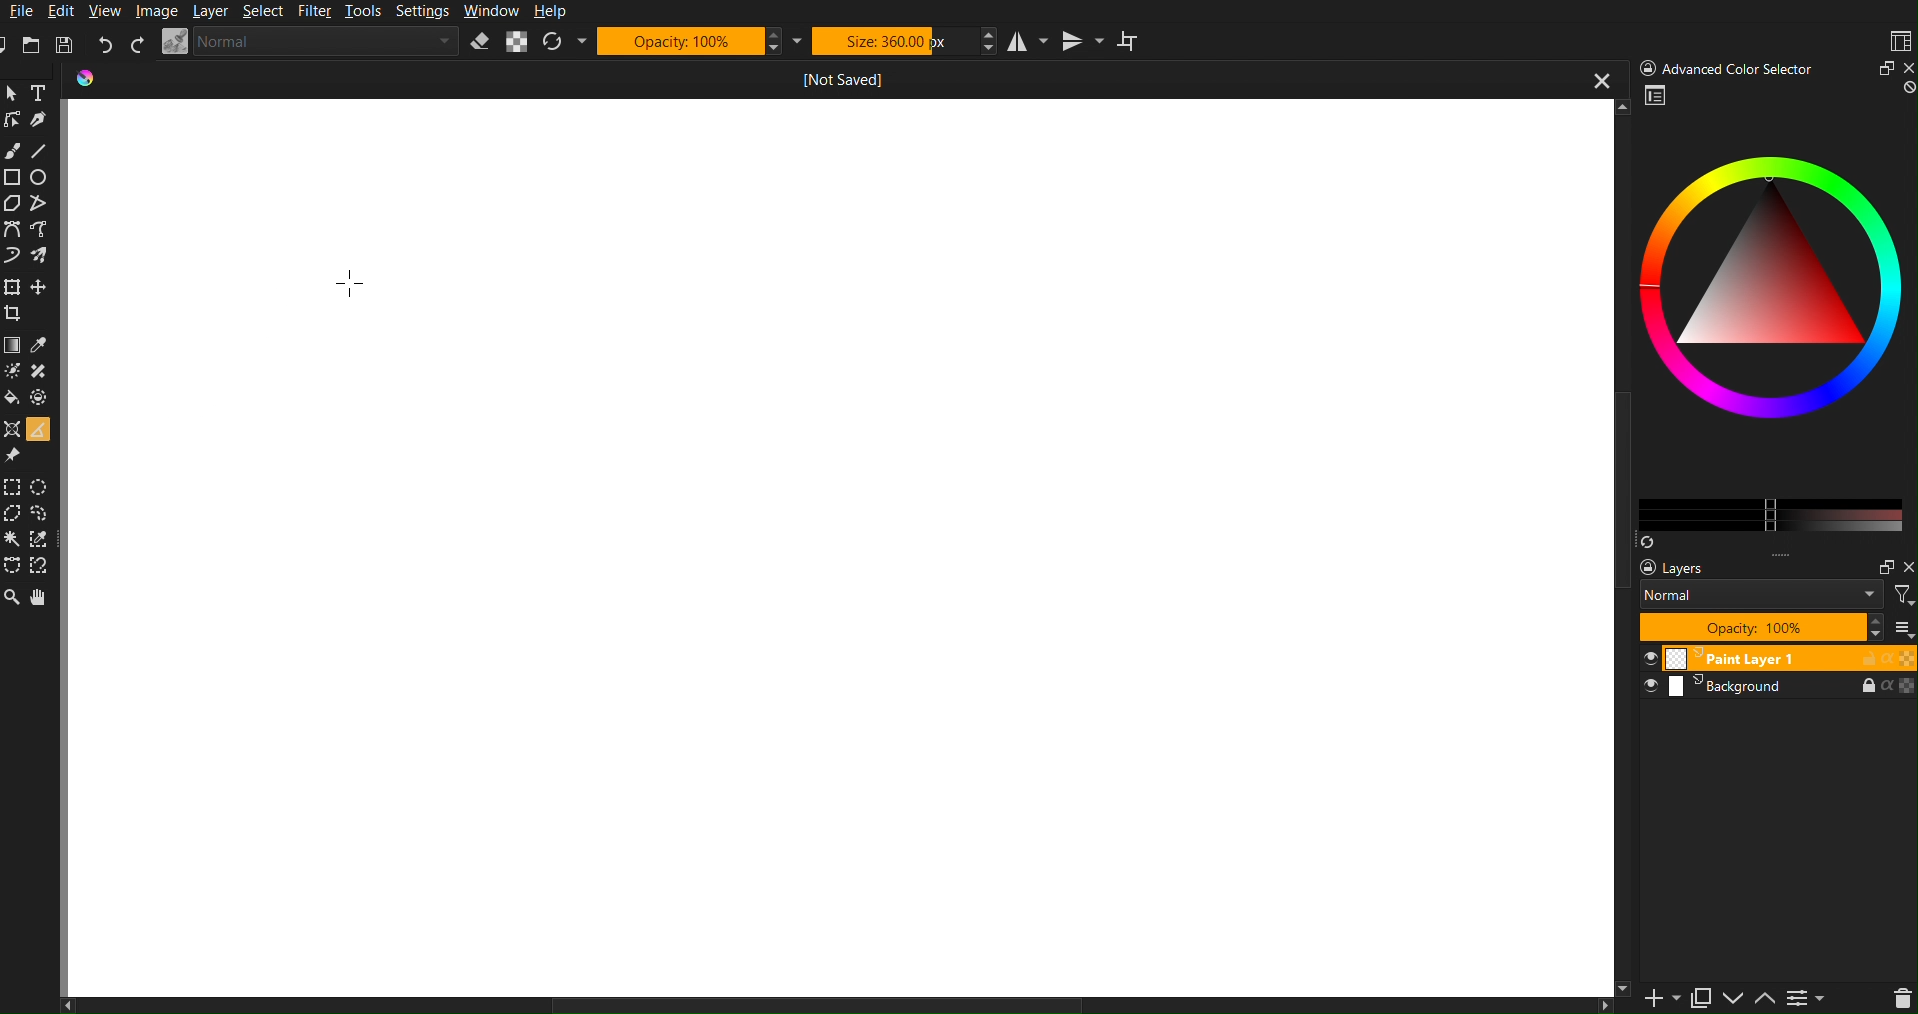 The image size is (1918, 1014). What do you see at coordinates (1767, 598) in the screenshot?
I see `Layer Settings` at bounding box center [1767, 598].